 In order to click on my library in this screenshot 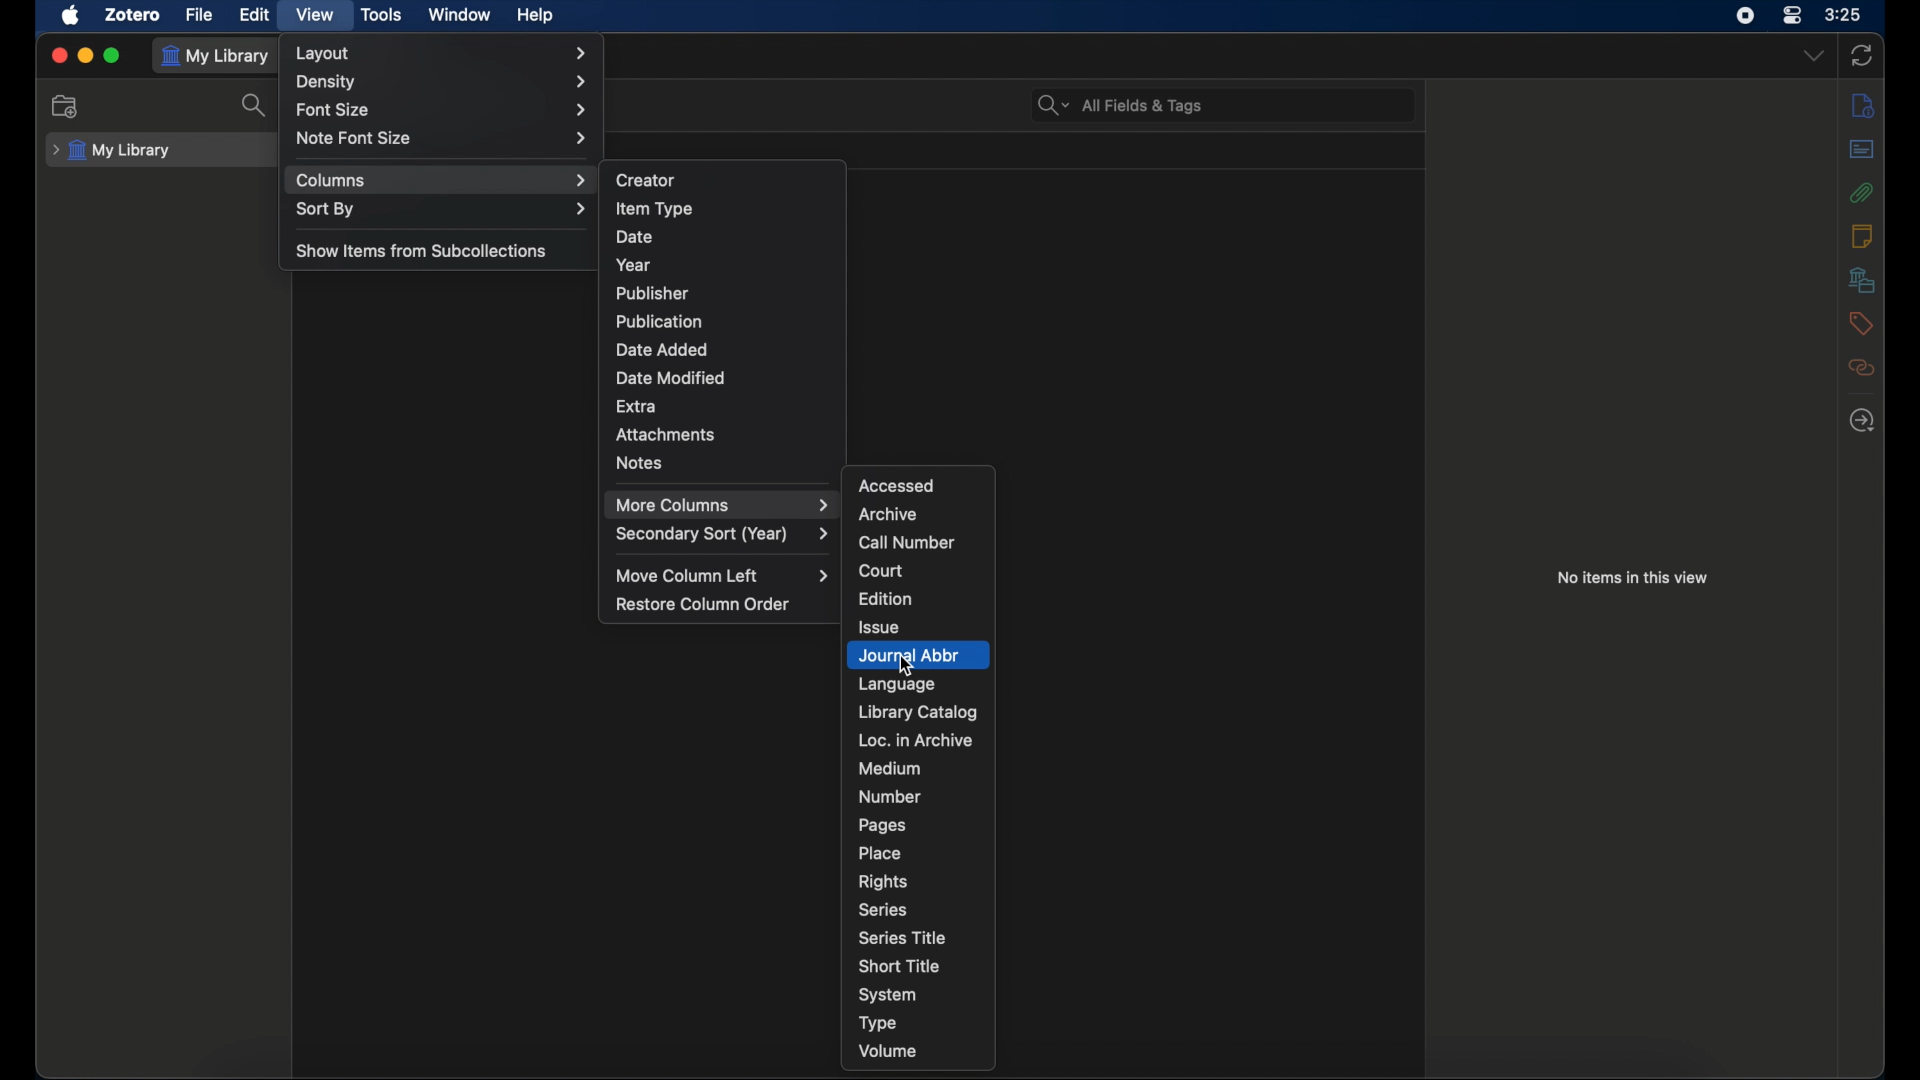, I will do `click(216, 56)`.